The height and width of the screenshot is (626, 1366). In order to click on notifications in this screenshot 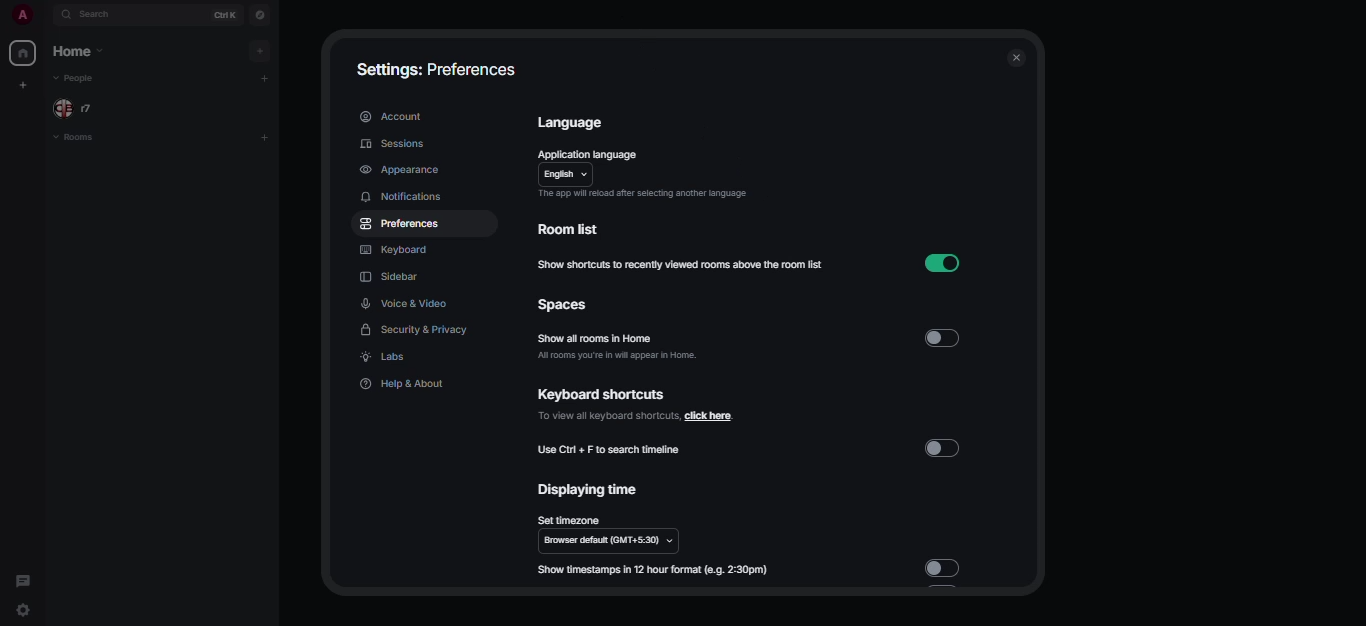, I will do `click(402, 196)`.